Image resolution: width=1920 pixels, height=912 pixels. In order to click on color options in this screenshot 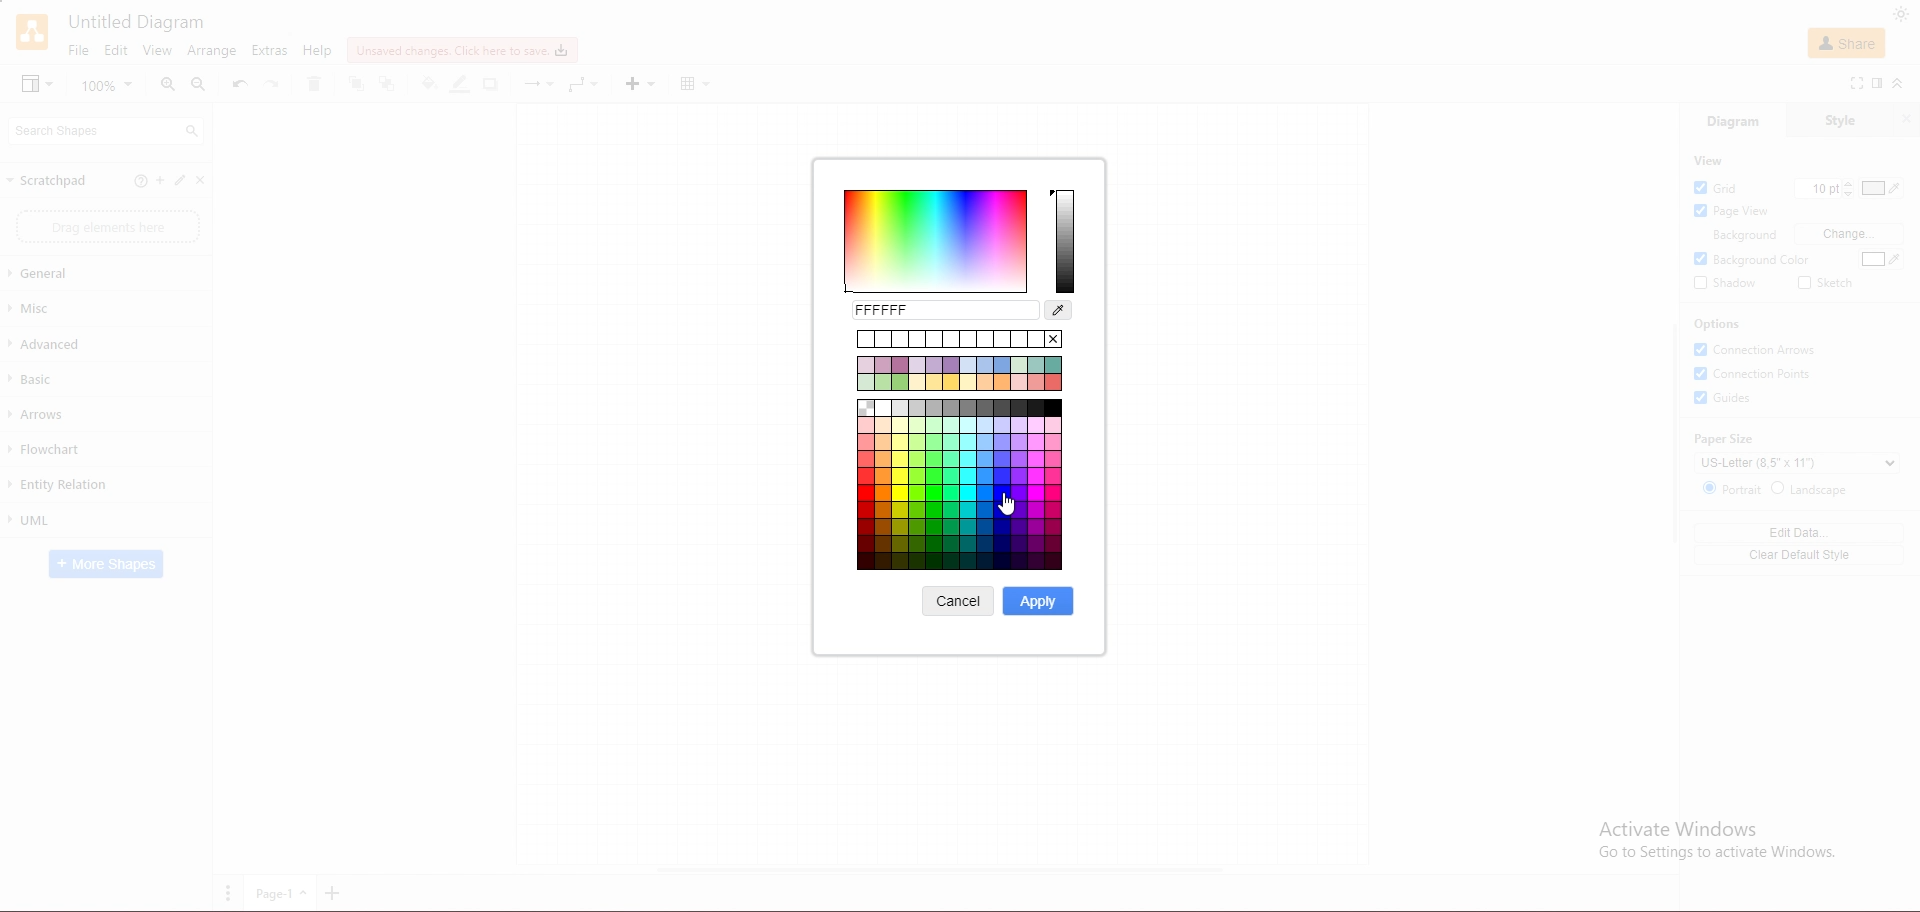, I will do `click(961, 544)`.